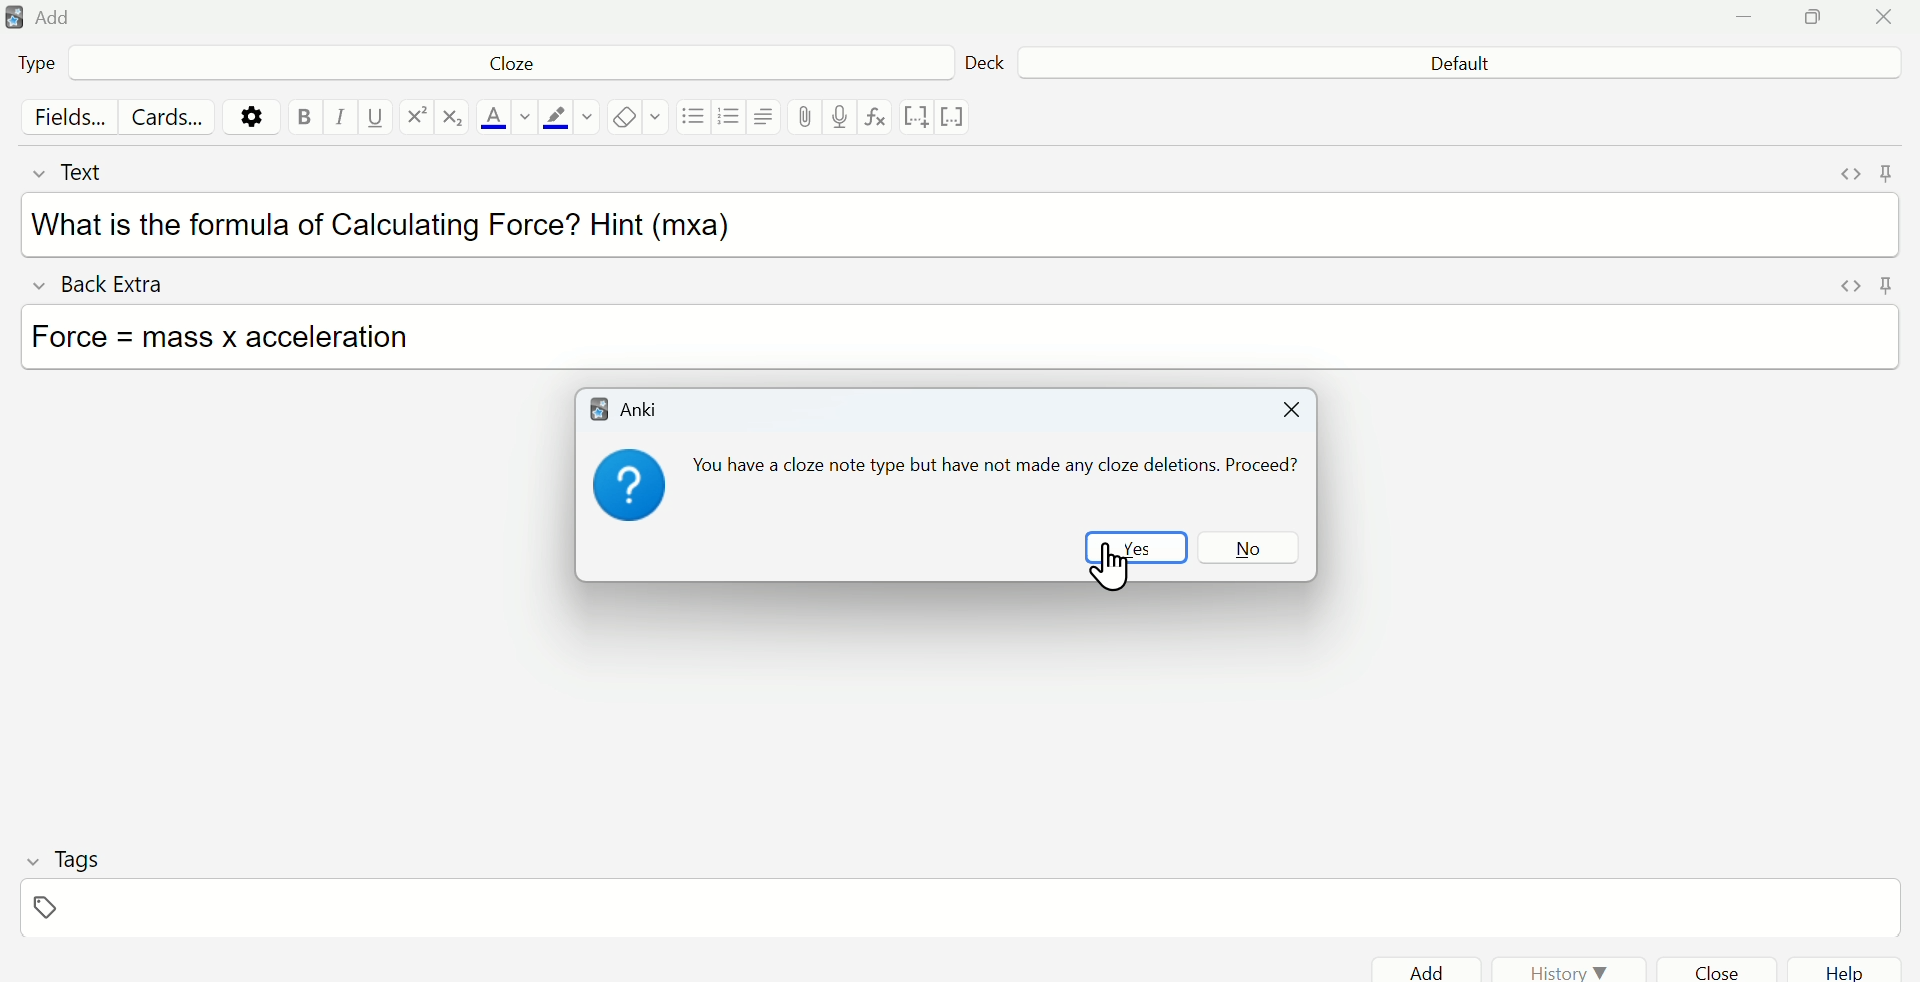 Image resolution: width=1920 pixels, height=982 pixels. What do you see at coordinates (731, 120) in the screenshot?
I see `Numbered list` at bounding box center [731, 120].